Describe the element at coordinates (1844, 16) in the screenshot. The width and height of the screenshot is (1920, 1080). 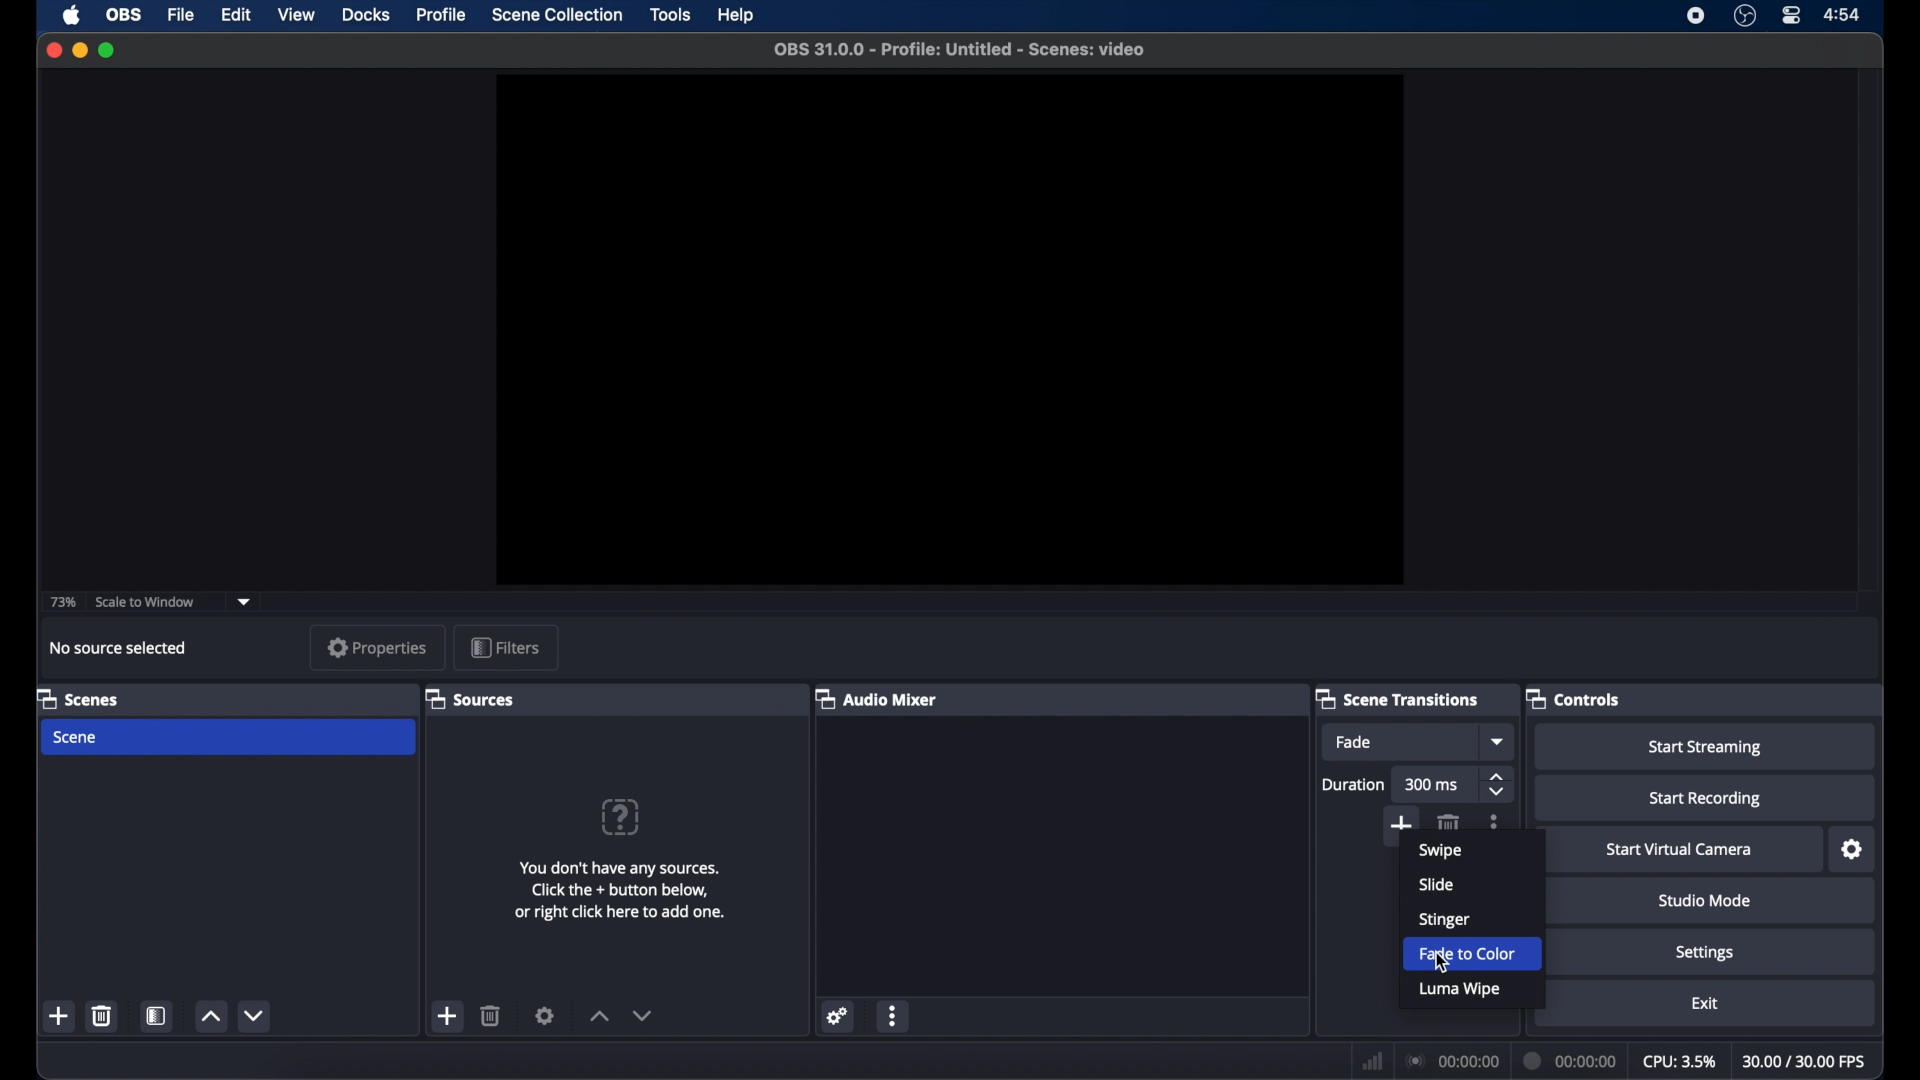
I see `time` at that location.